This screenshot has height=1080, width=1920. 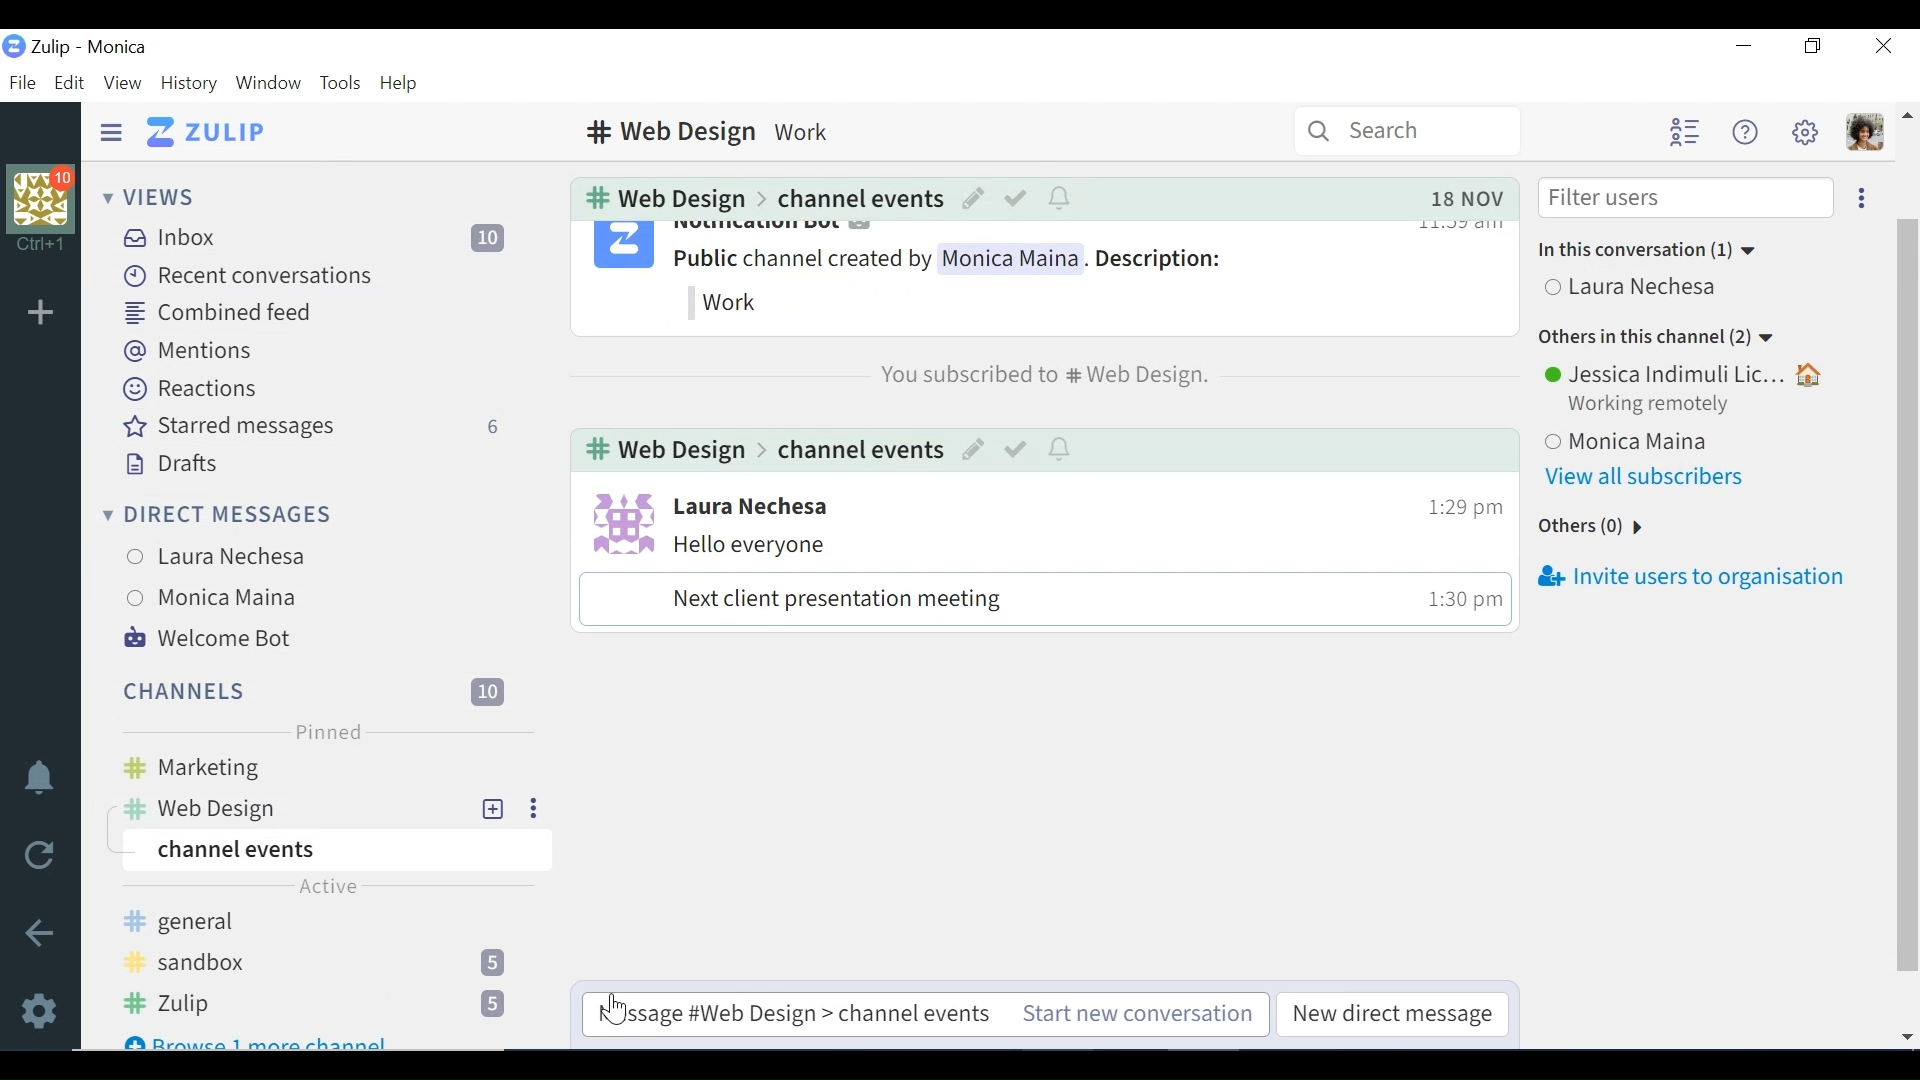 What do you see at coordinates (1863, 133) in the screenshot?
I see `Personal menu` at bounding box center [1863, 133].